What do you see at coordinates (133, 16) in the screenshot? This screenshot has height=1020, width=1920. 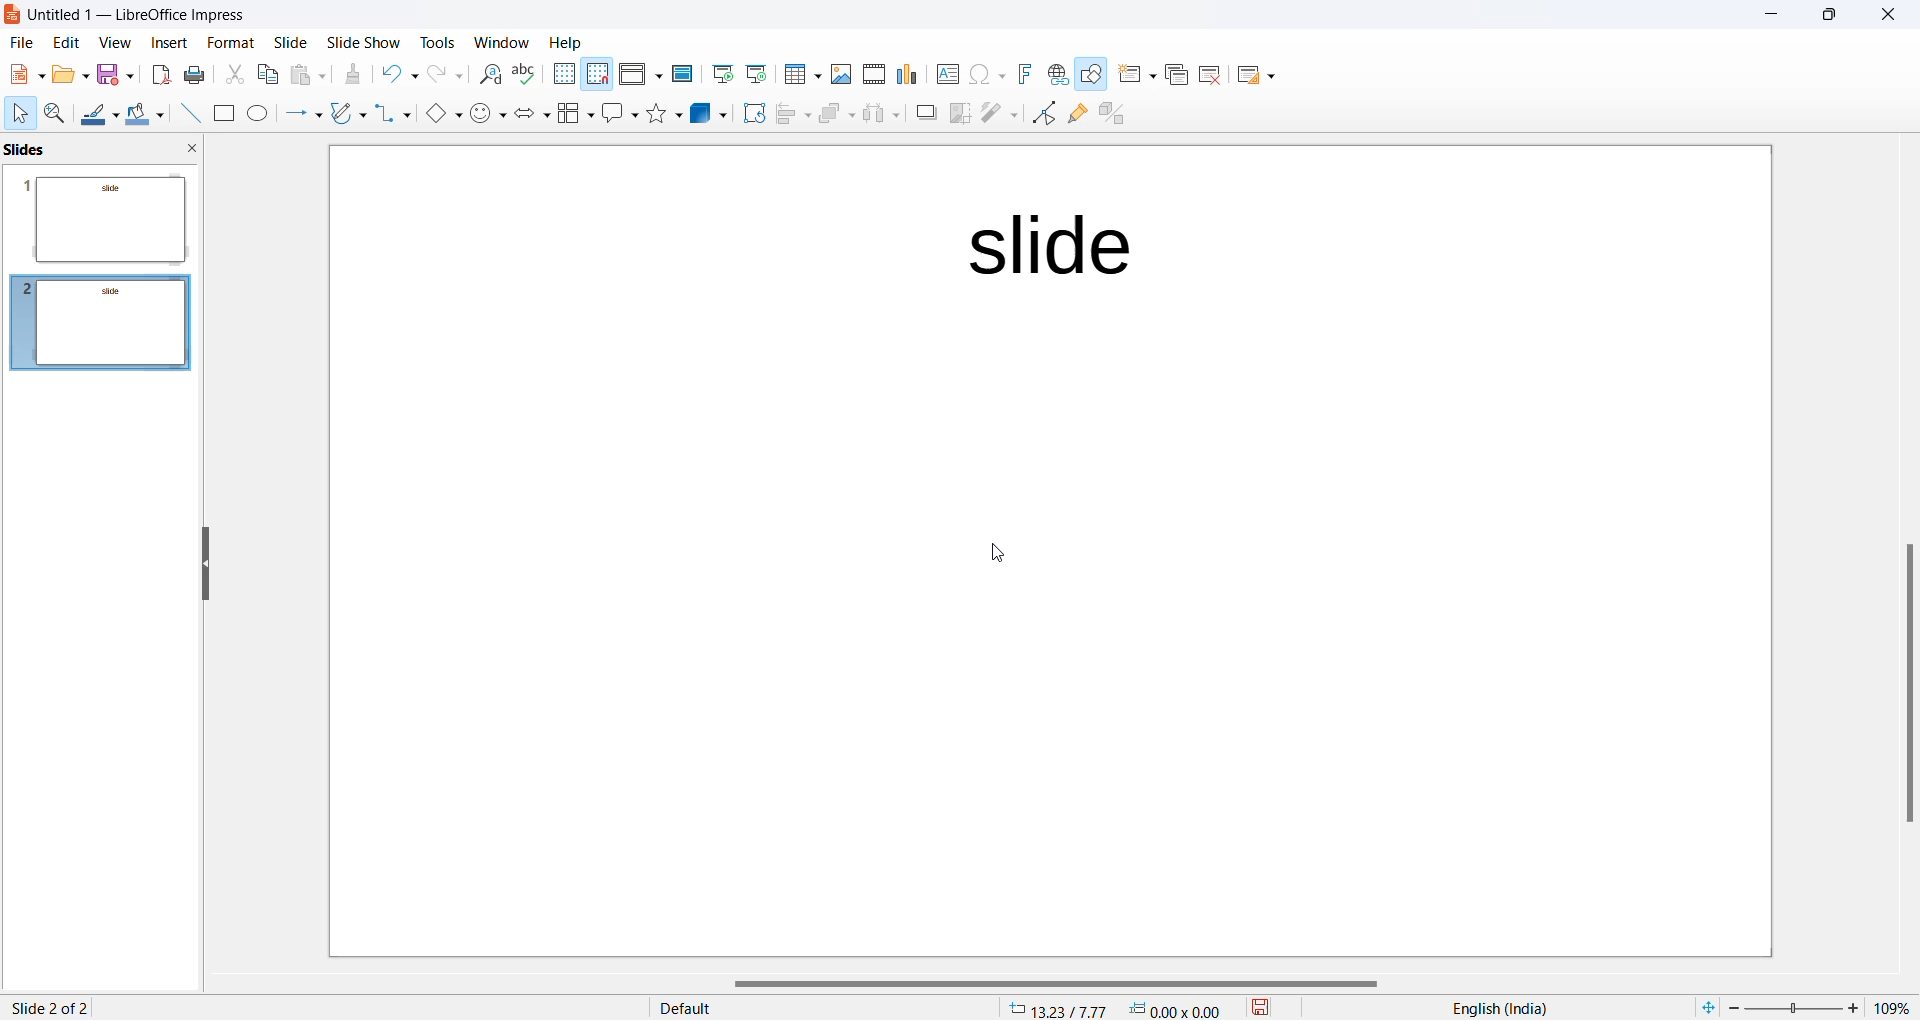 I see `current window: Untitled 1 — LibreOffice Impress` at bounding box center [133, 16].